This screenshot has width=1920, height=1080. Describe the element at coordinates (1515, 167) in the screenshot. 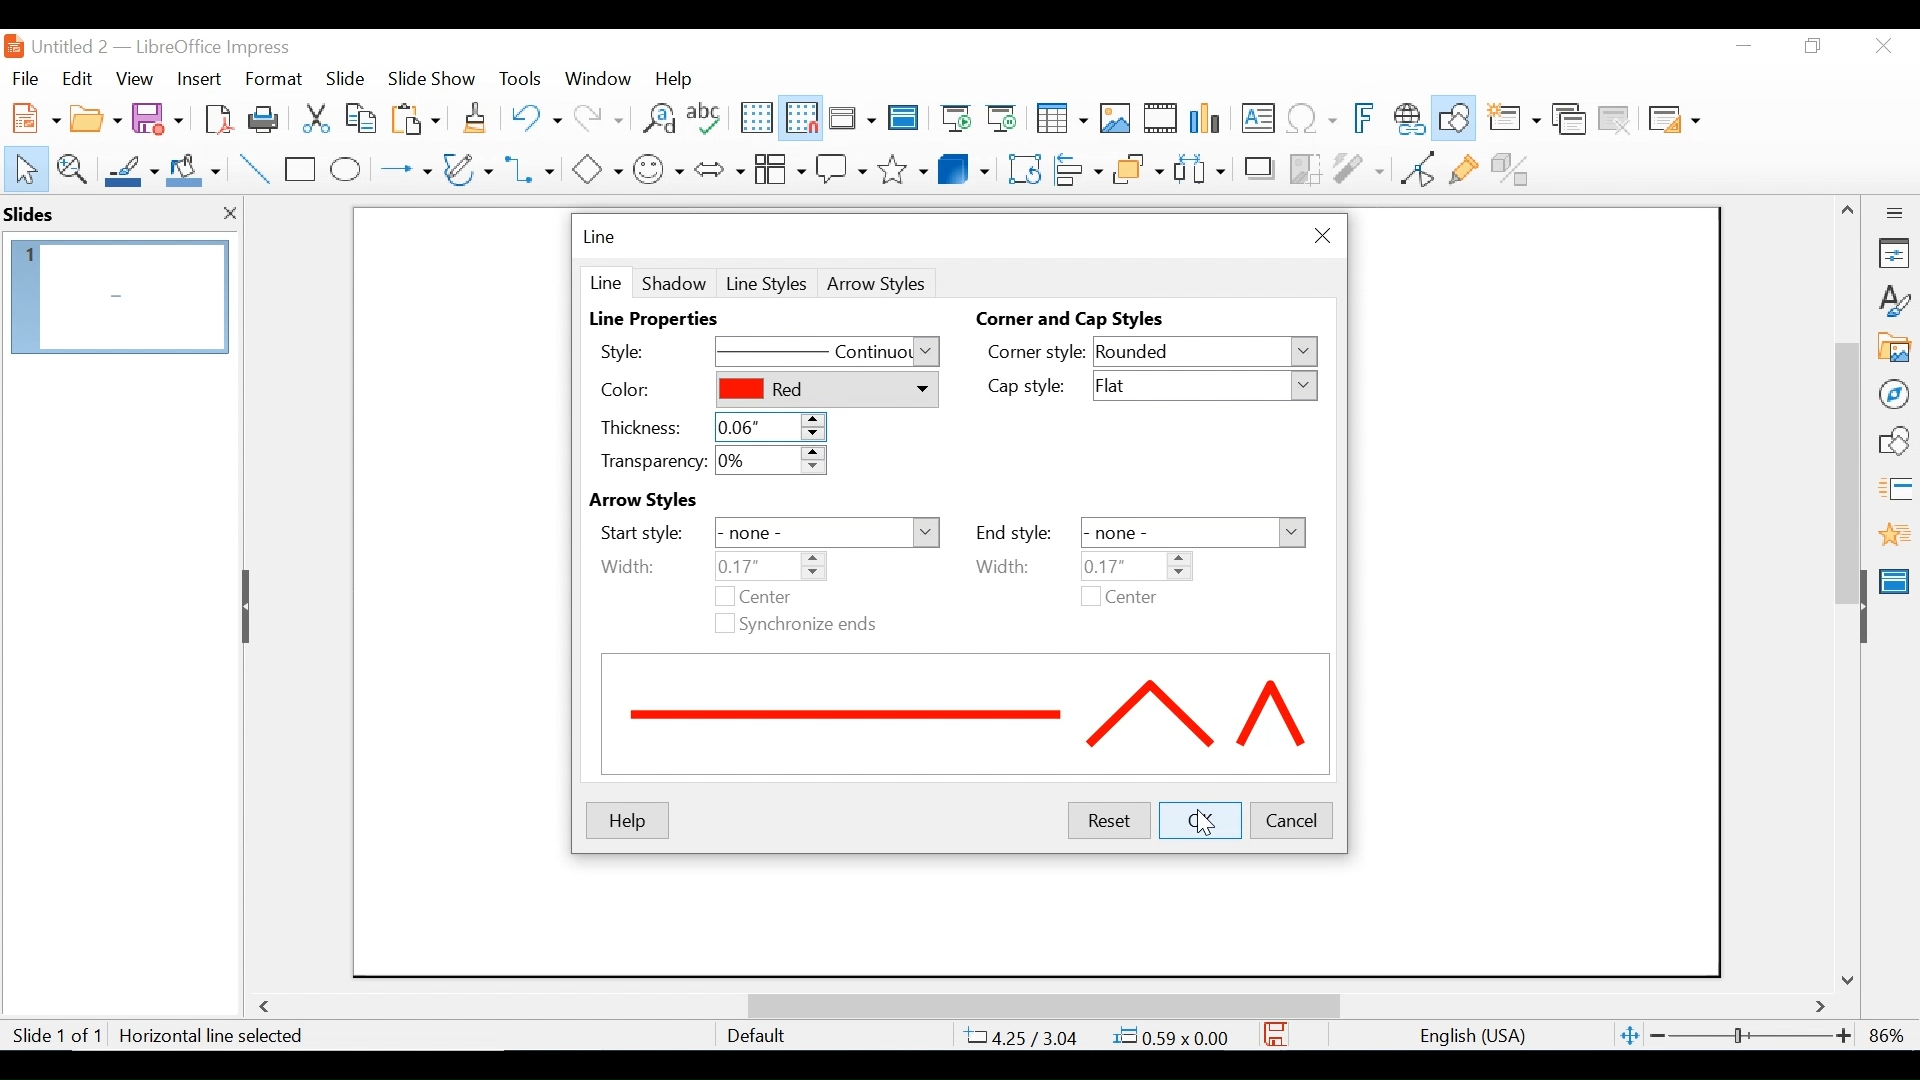

I see `Toggle Extrusion` at that location.